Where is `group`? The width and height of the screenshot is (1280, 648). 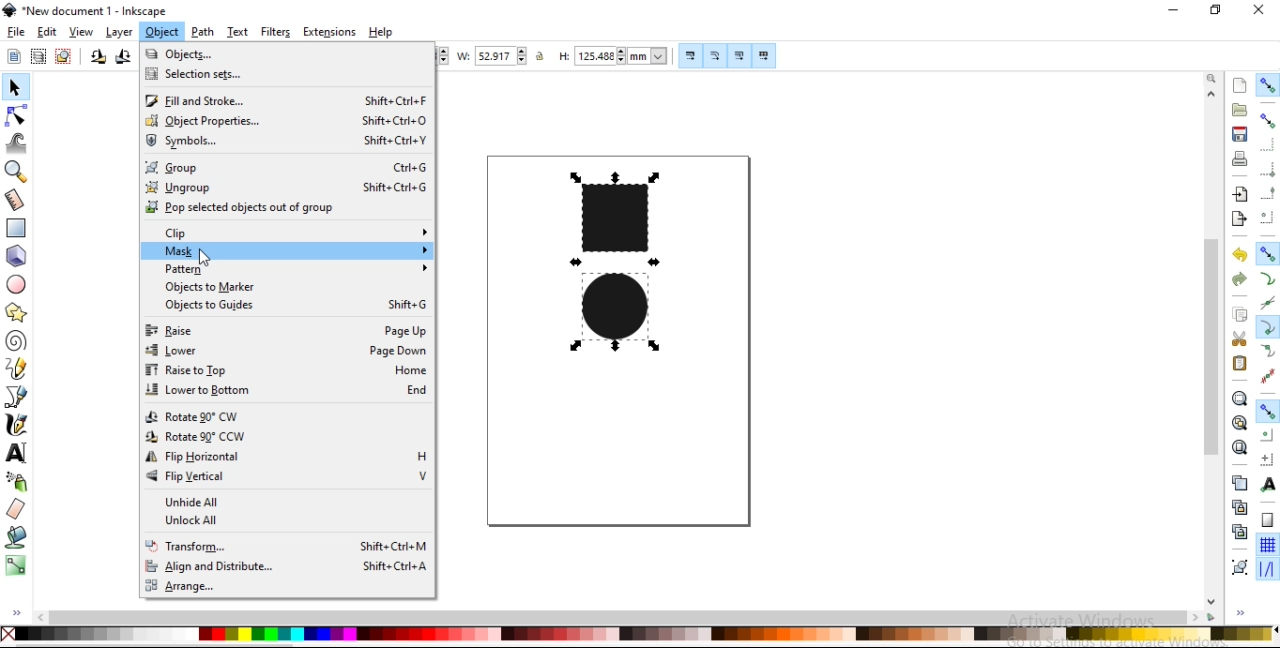
group is located at coordinates (286, 168).